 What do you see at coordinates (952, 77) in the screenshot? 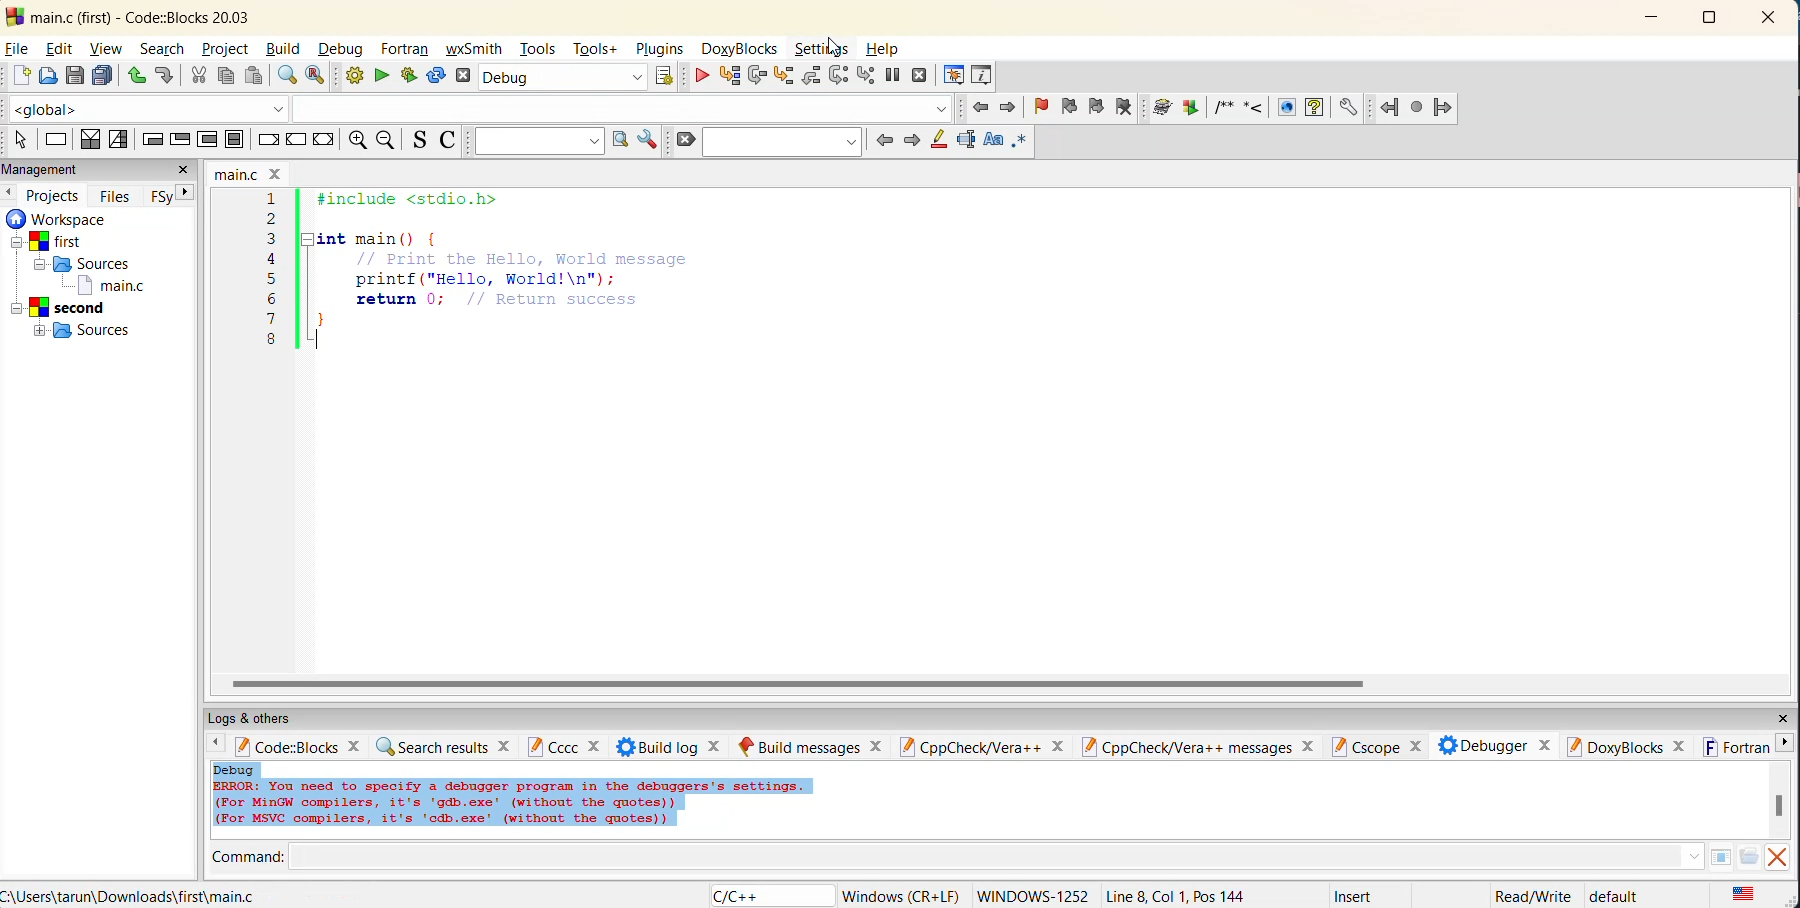
I see `debugging windows` at bounding box center [952, 77].